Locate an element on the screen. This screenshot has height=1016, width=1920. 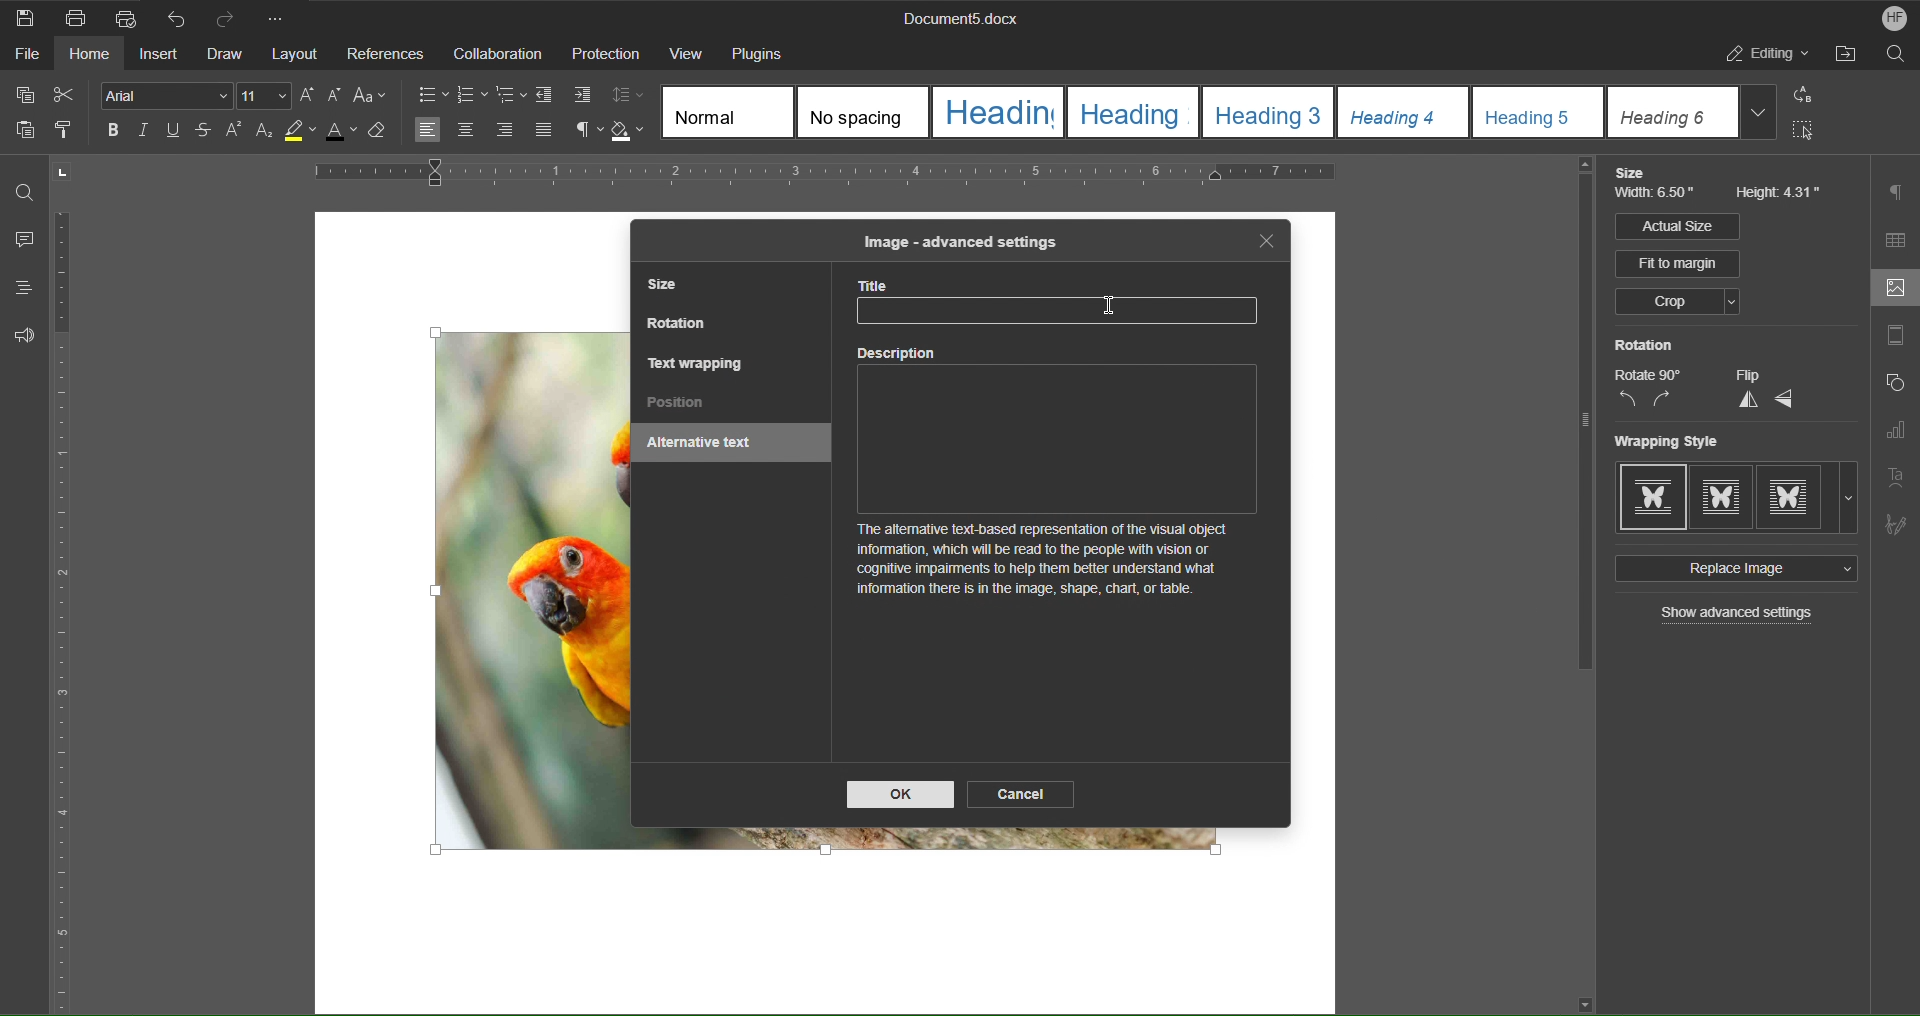
Close is located at coordinates (1267, 242).